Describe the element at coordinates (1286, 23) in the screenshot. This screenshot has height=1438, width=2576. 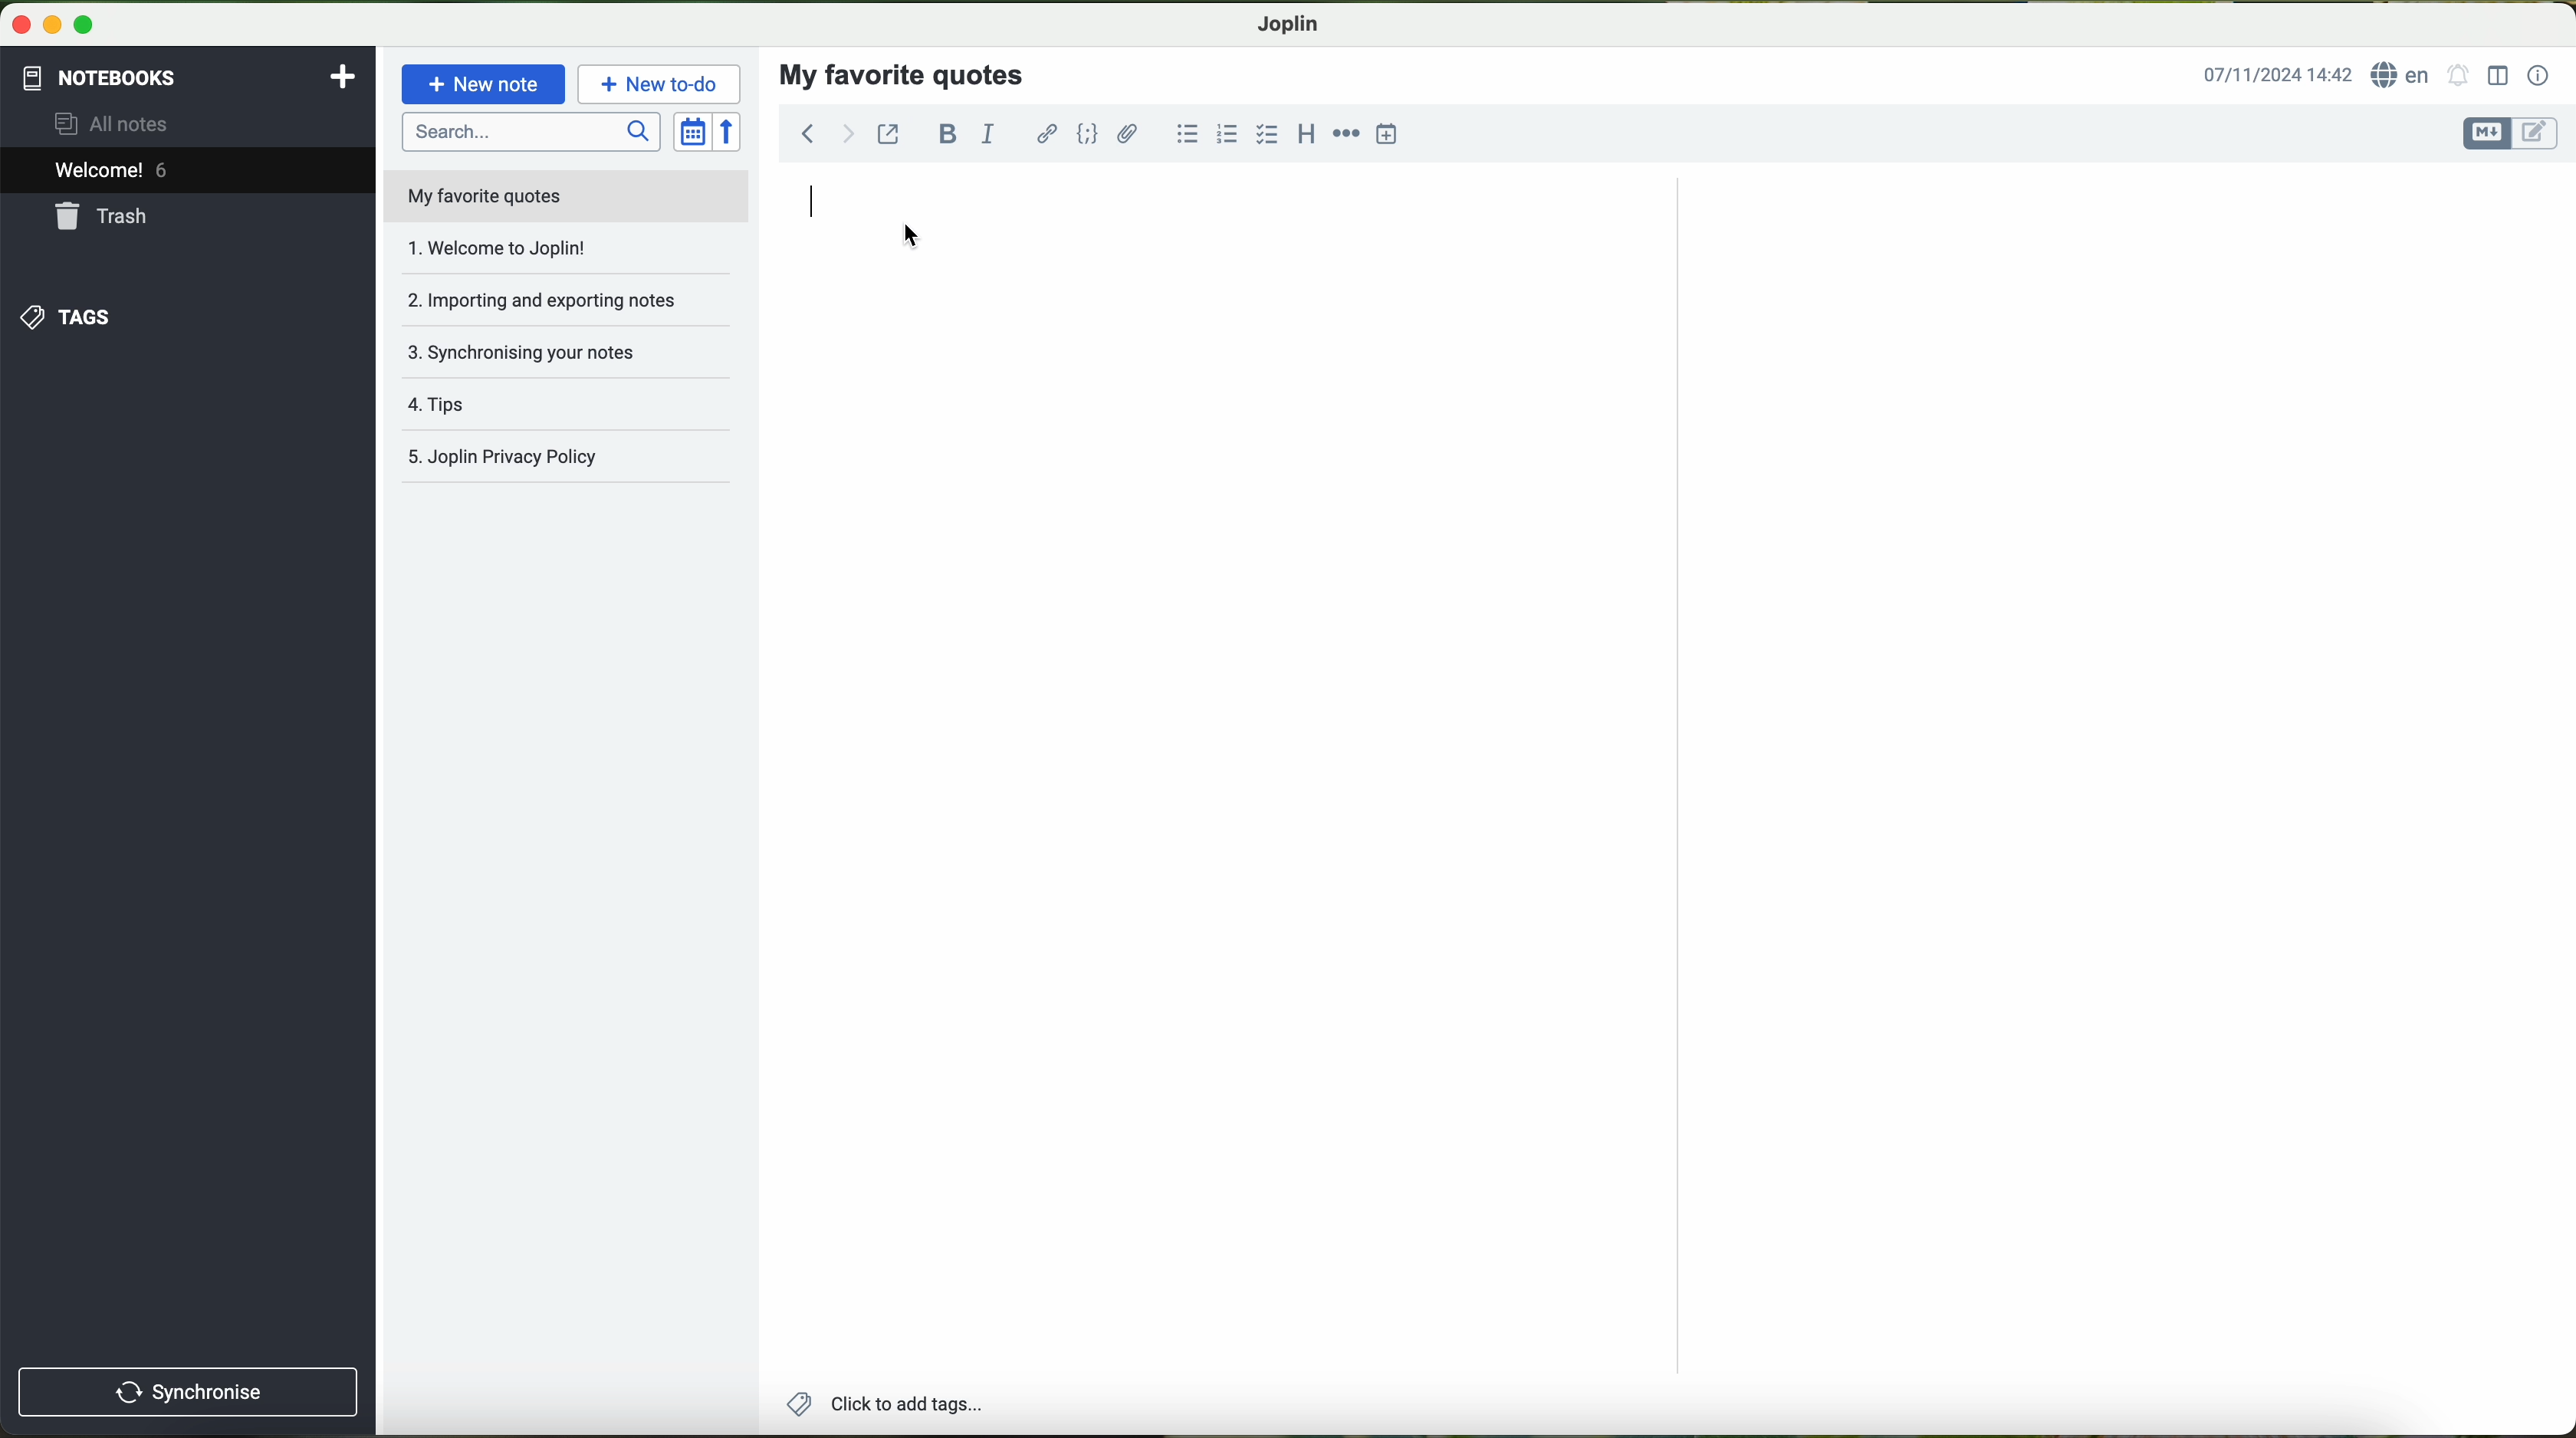
I see `Joplin` at that location.